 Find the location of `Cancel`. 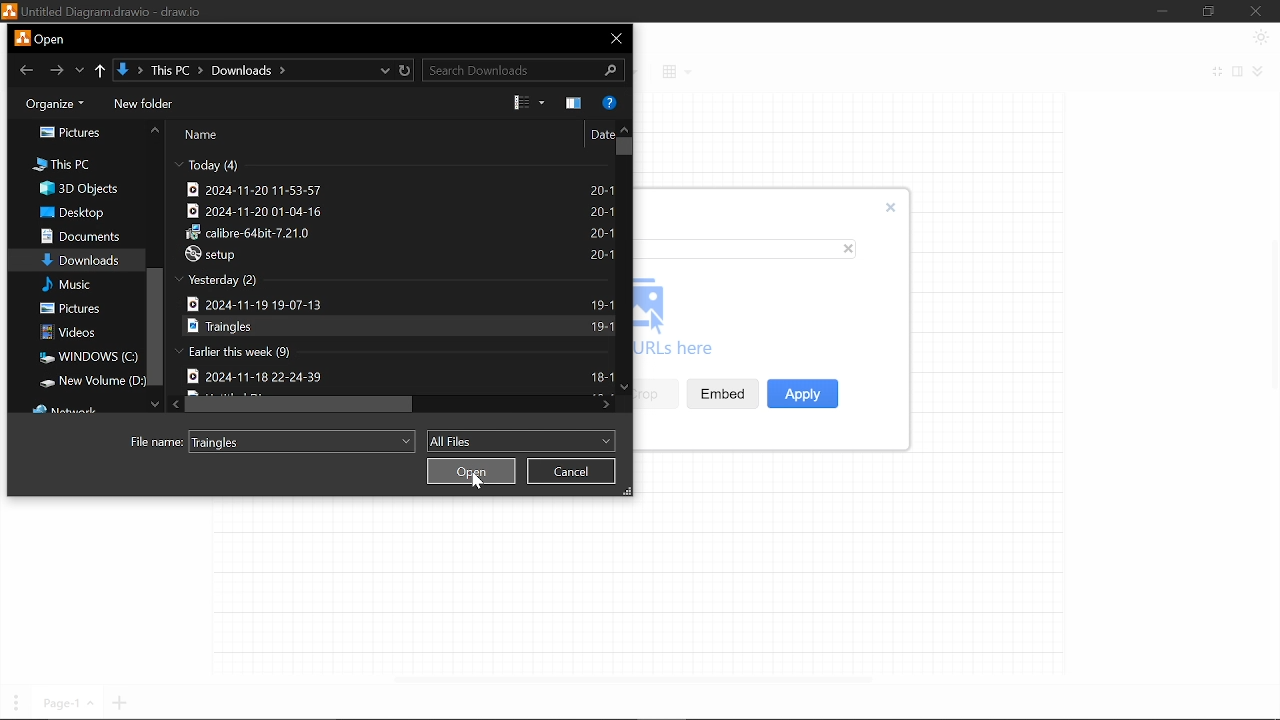

Cancel is located at coordinates (573, 470).